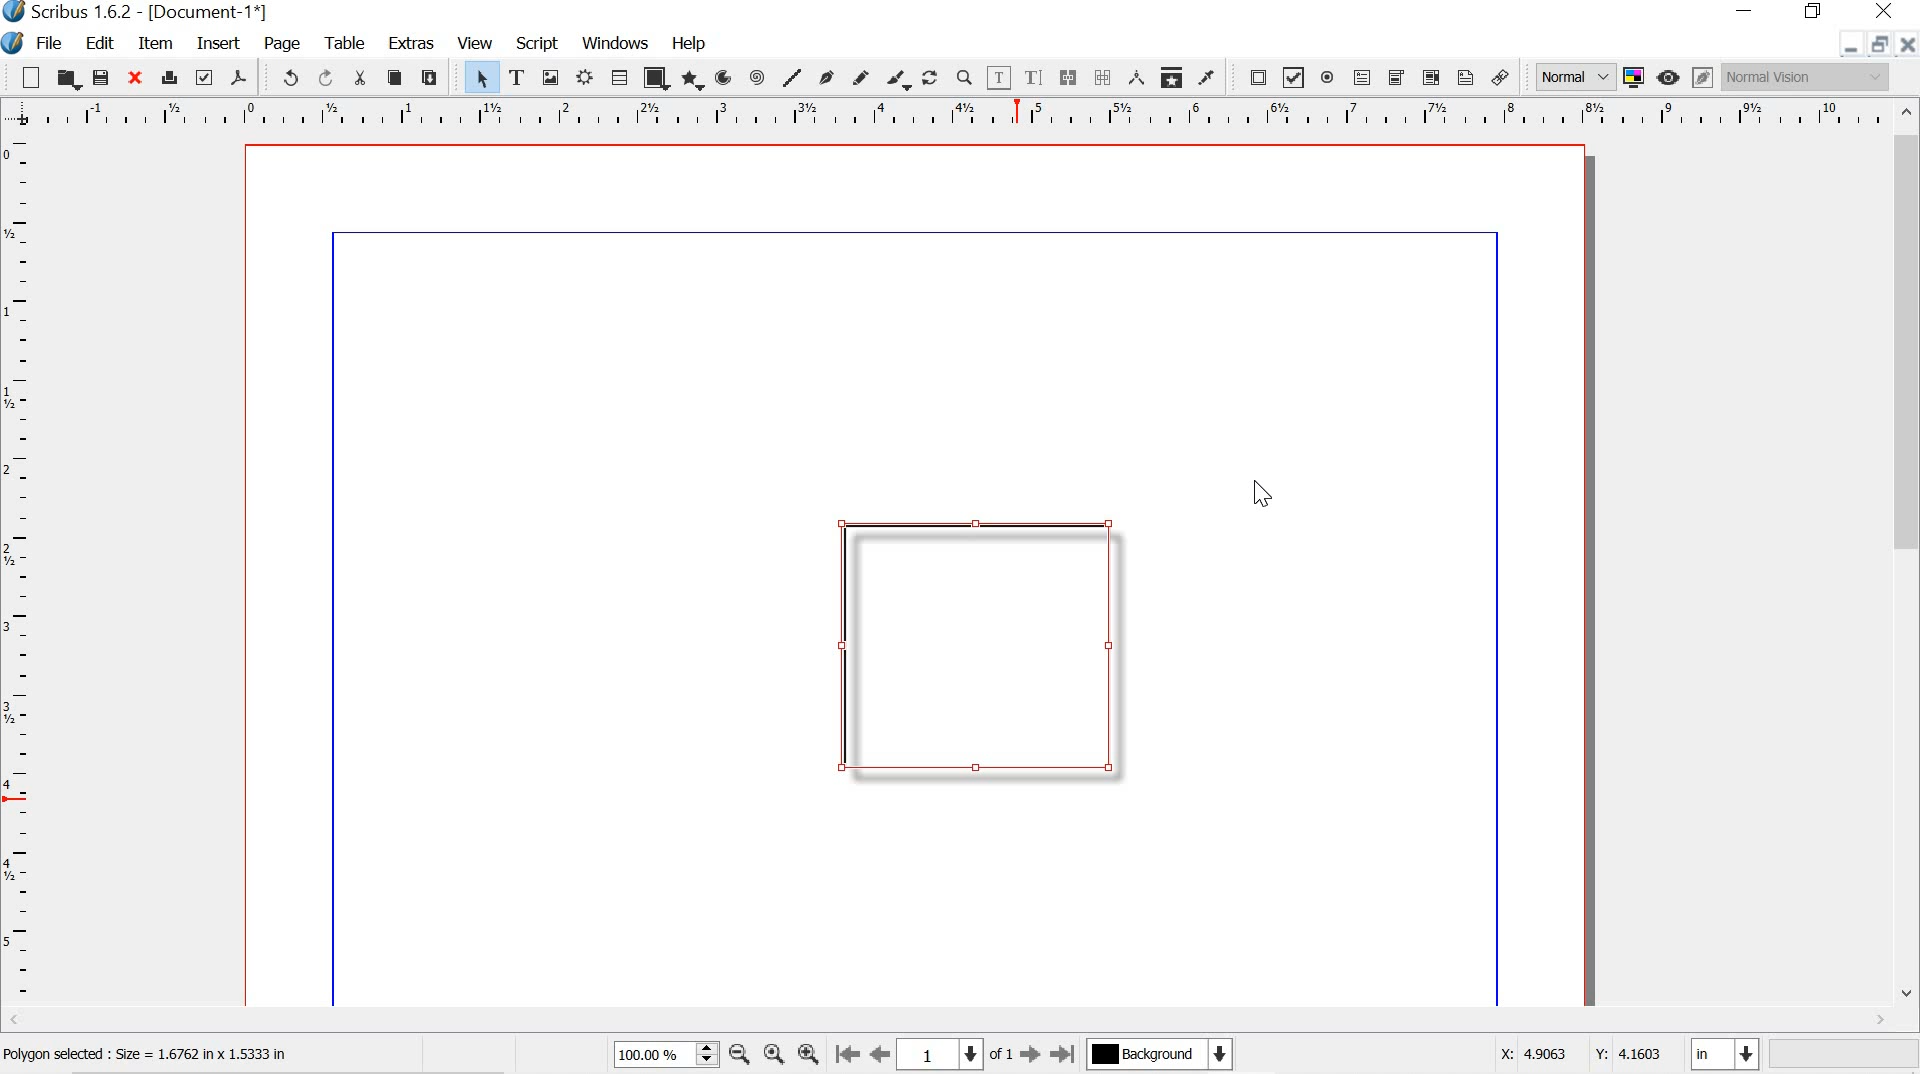  Describe the element at coordinates (722, 78) in the screenshot. I see `arc` at that location.